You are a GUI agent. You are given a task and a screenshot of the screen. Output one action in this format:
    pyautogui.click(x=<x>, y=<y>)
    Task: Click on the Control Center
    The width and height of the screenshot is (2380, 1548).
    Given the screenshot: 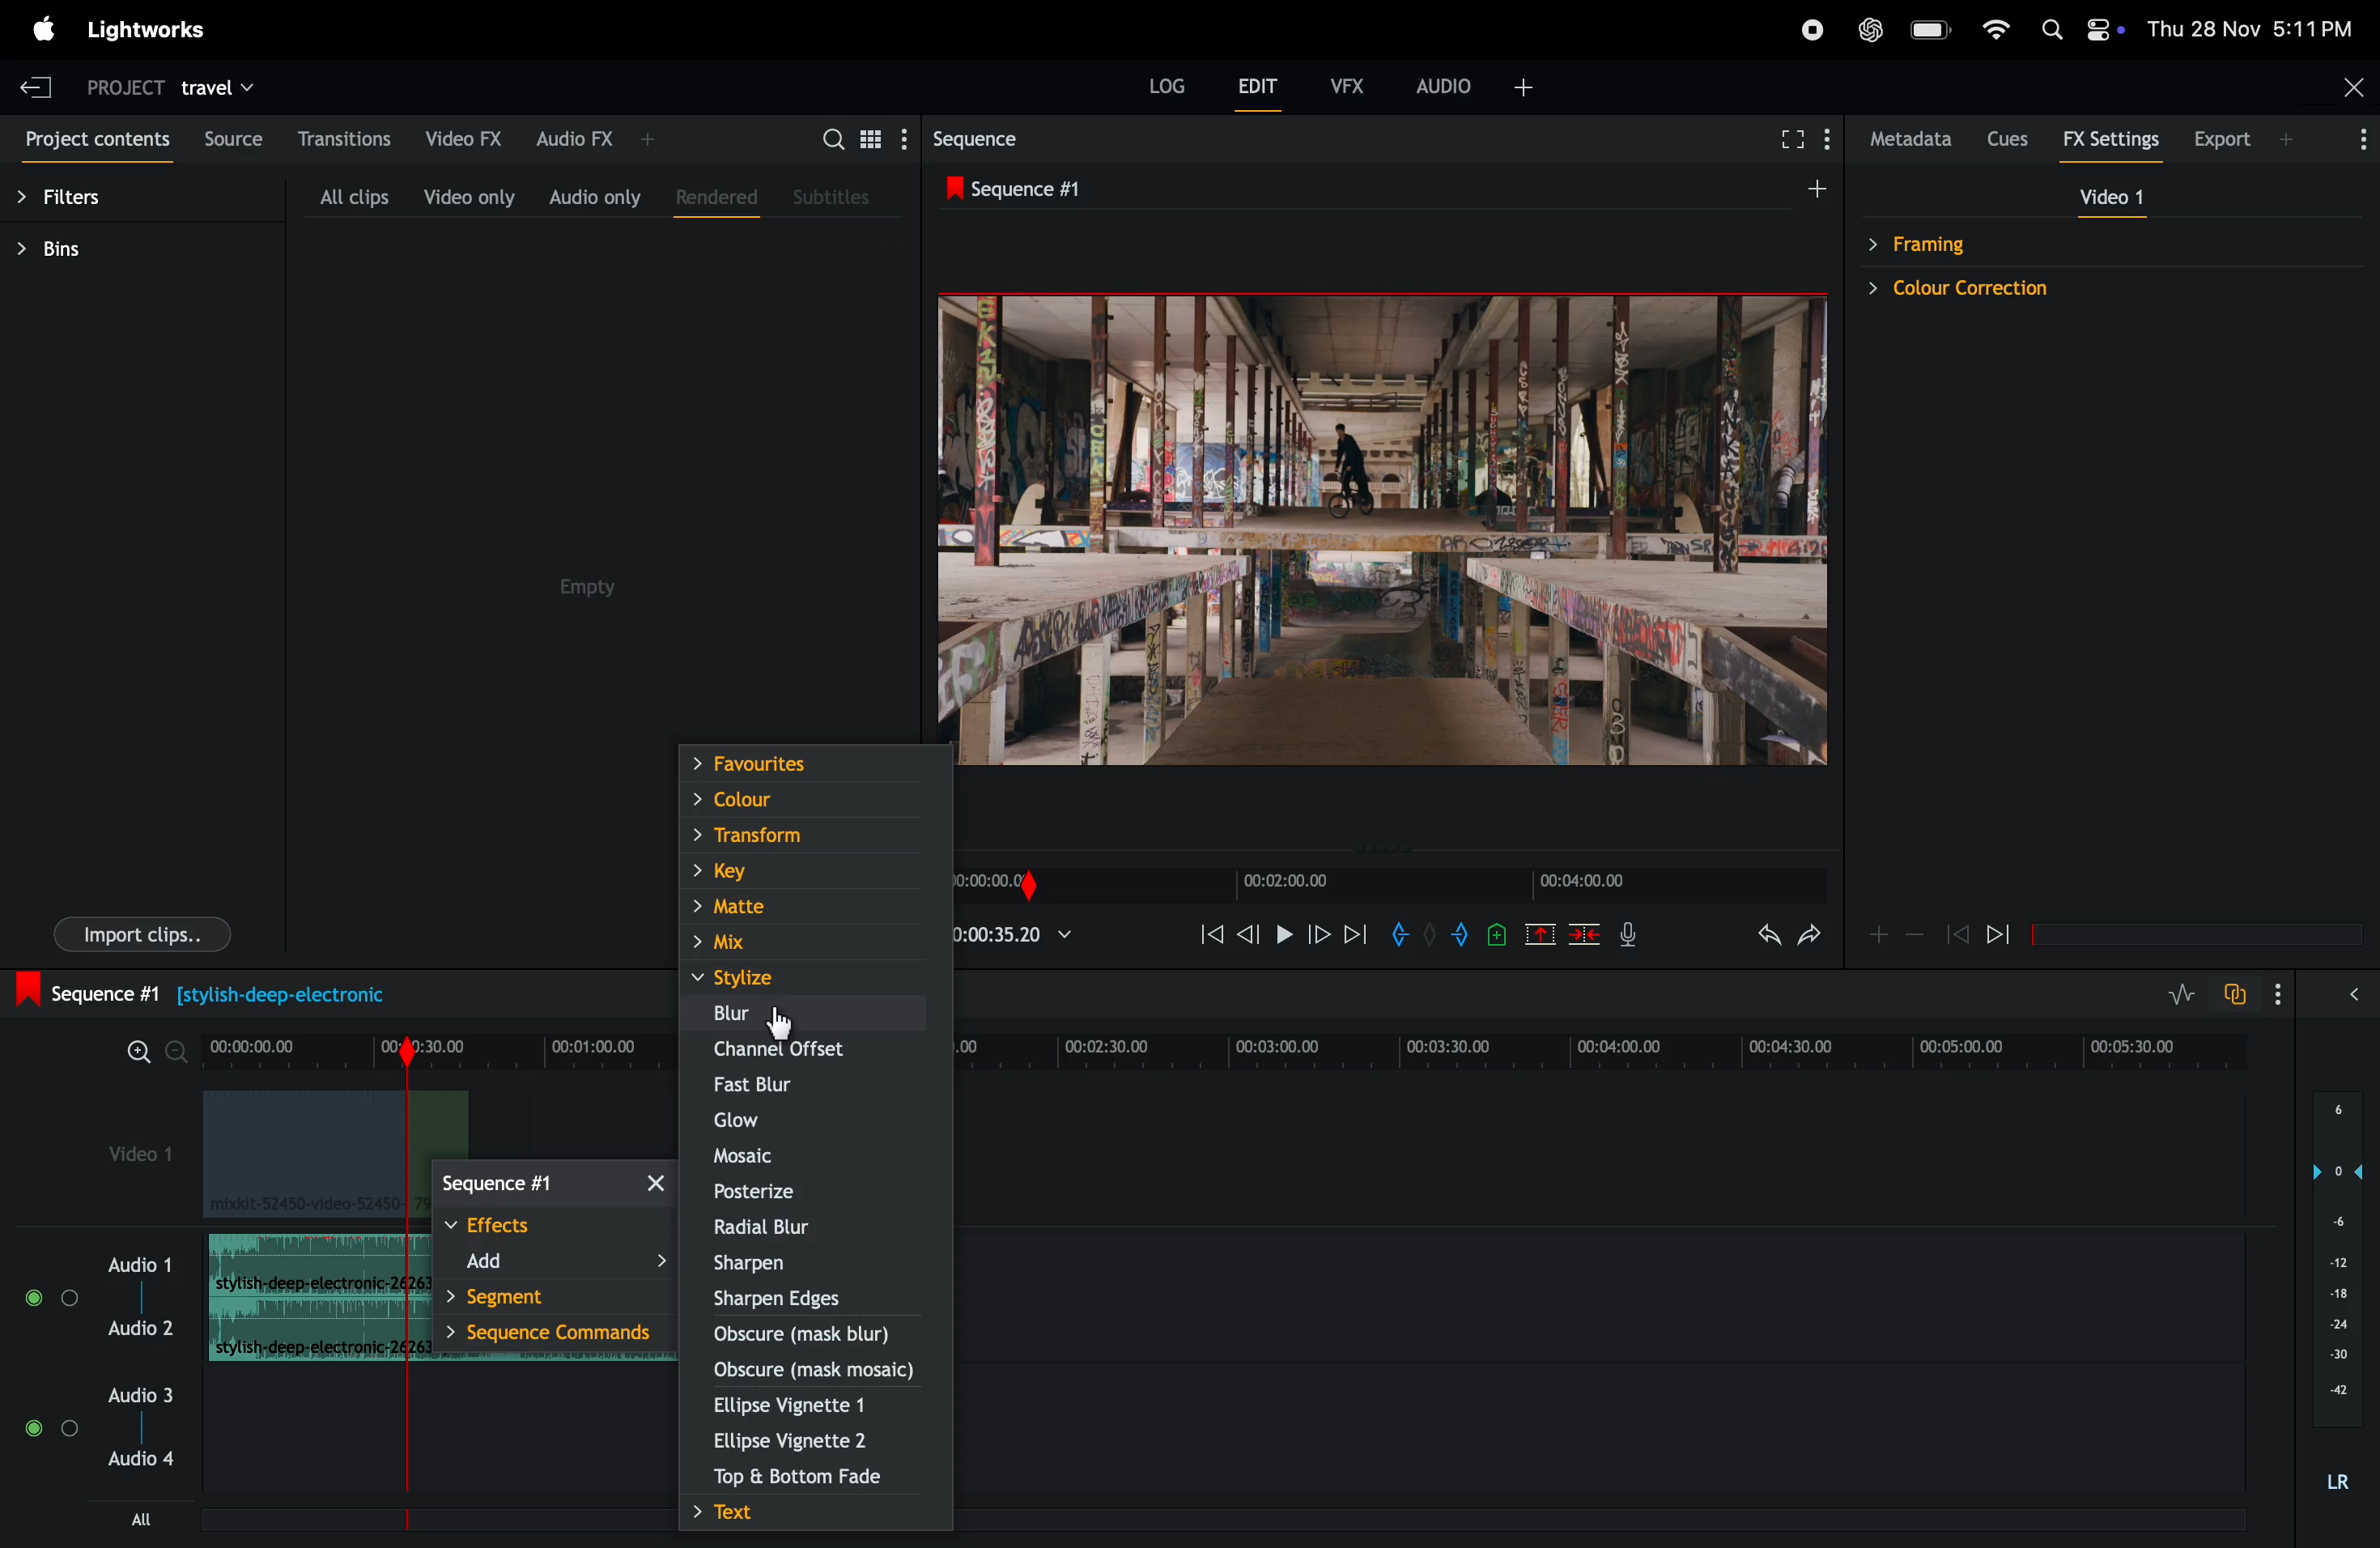 What is the action you would take?
    pyautogui.click(x=2105, y=29)
    